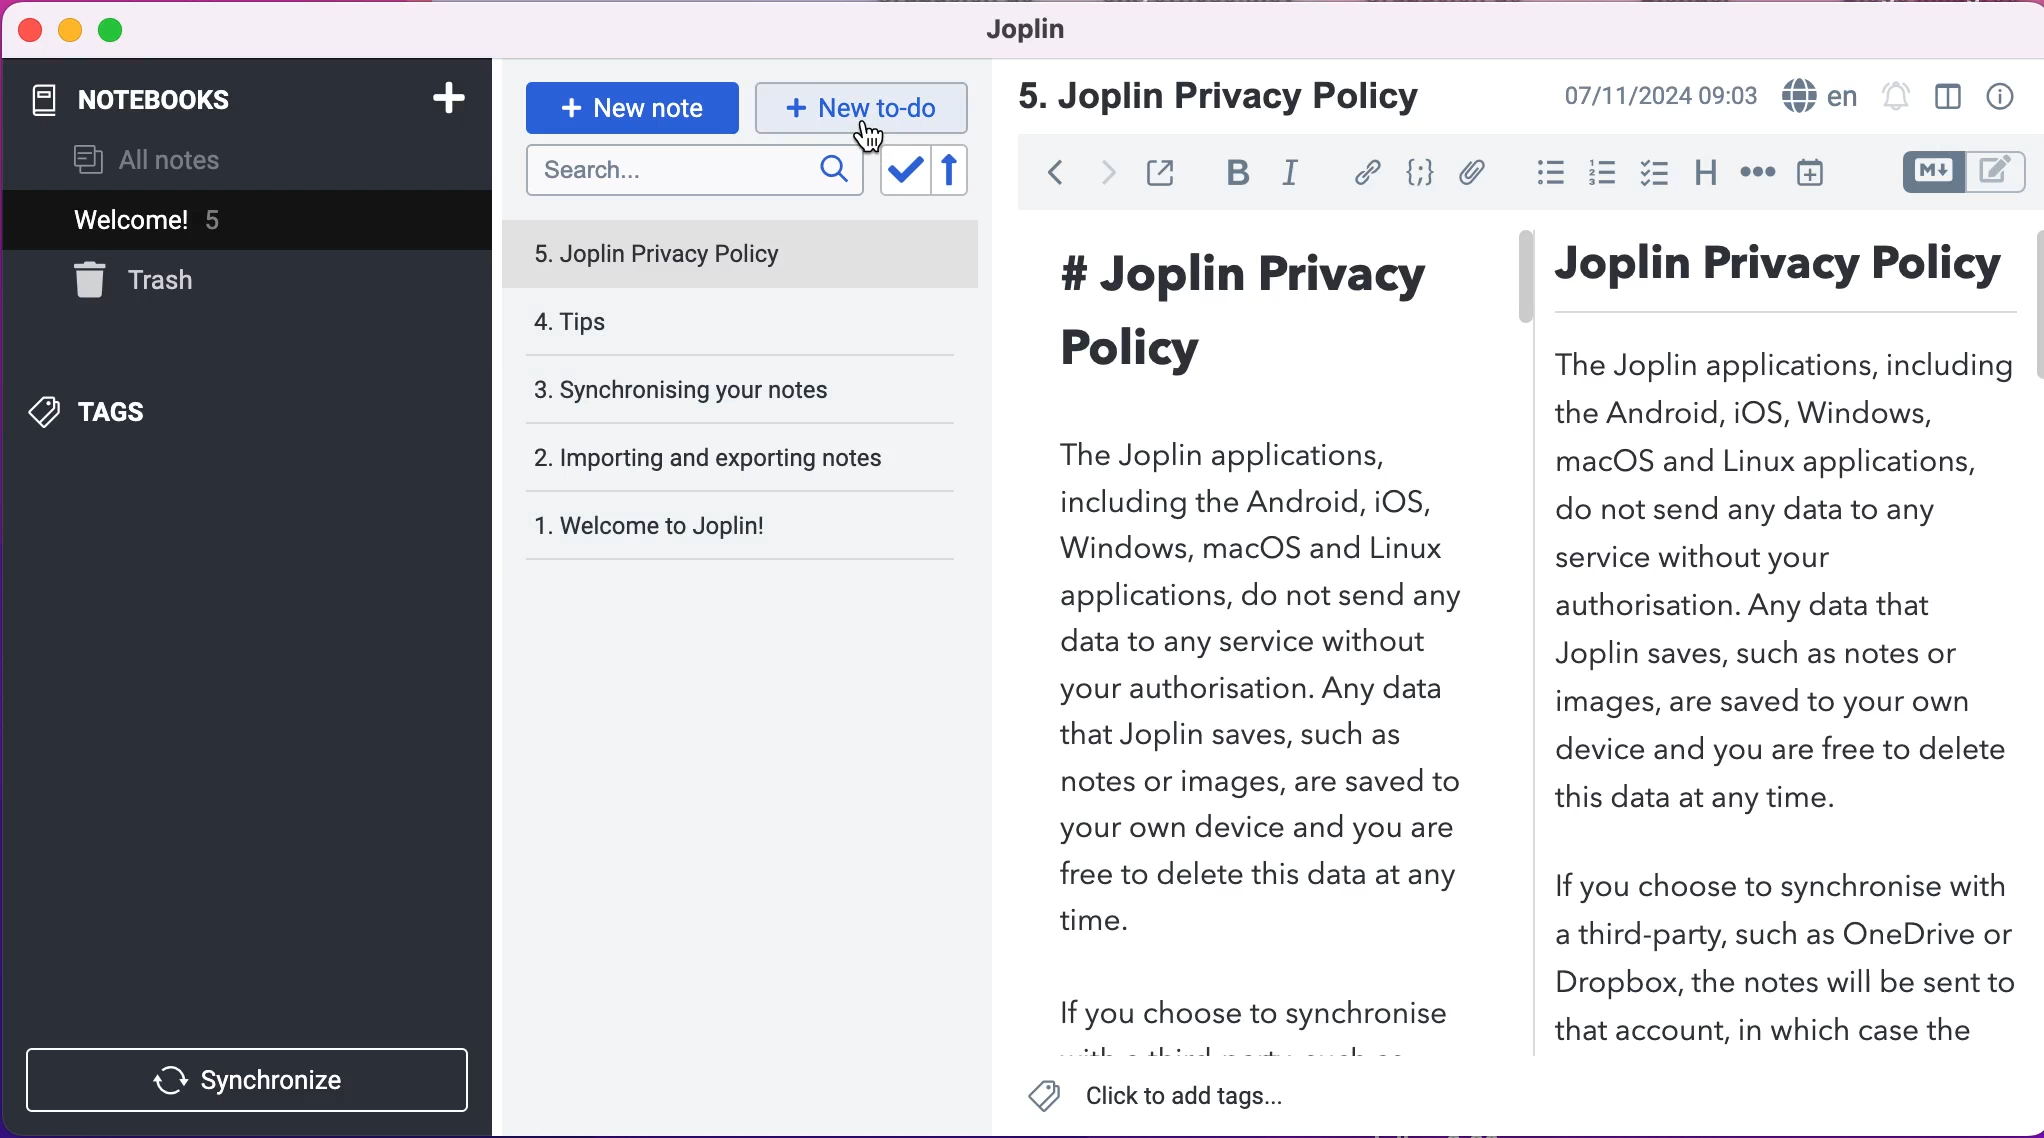 The height and width of the screenshot is (1138, 2044). I want to click on # Joplin Privacy
Policy

The Joplin applications,
including the Android, iOS,
Windows, macOS and Linux
applications, do not send any
data to any service without
your authorisation. Any data
that Joplin saves, such as
notes or images, are saved to
your own device and you are
free to delete this data at any
time.

If you choose to synchronise, so click(1246, 645).